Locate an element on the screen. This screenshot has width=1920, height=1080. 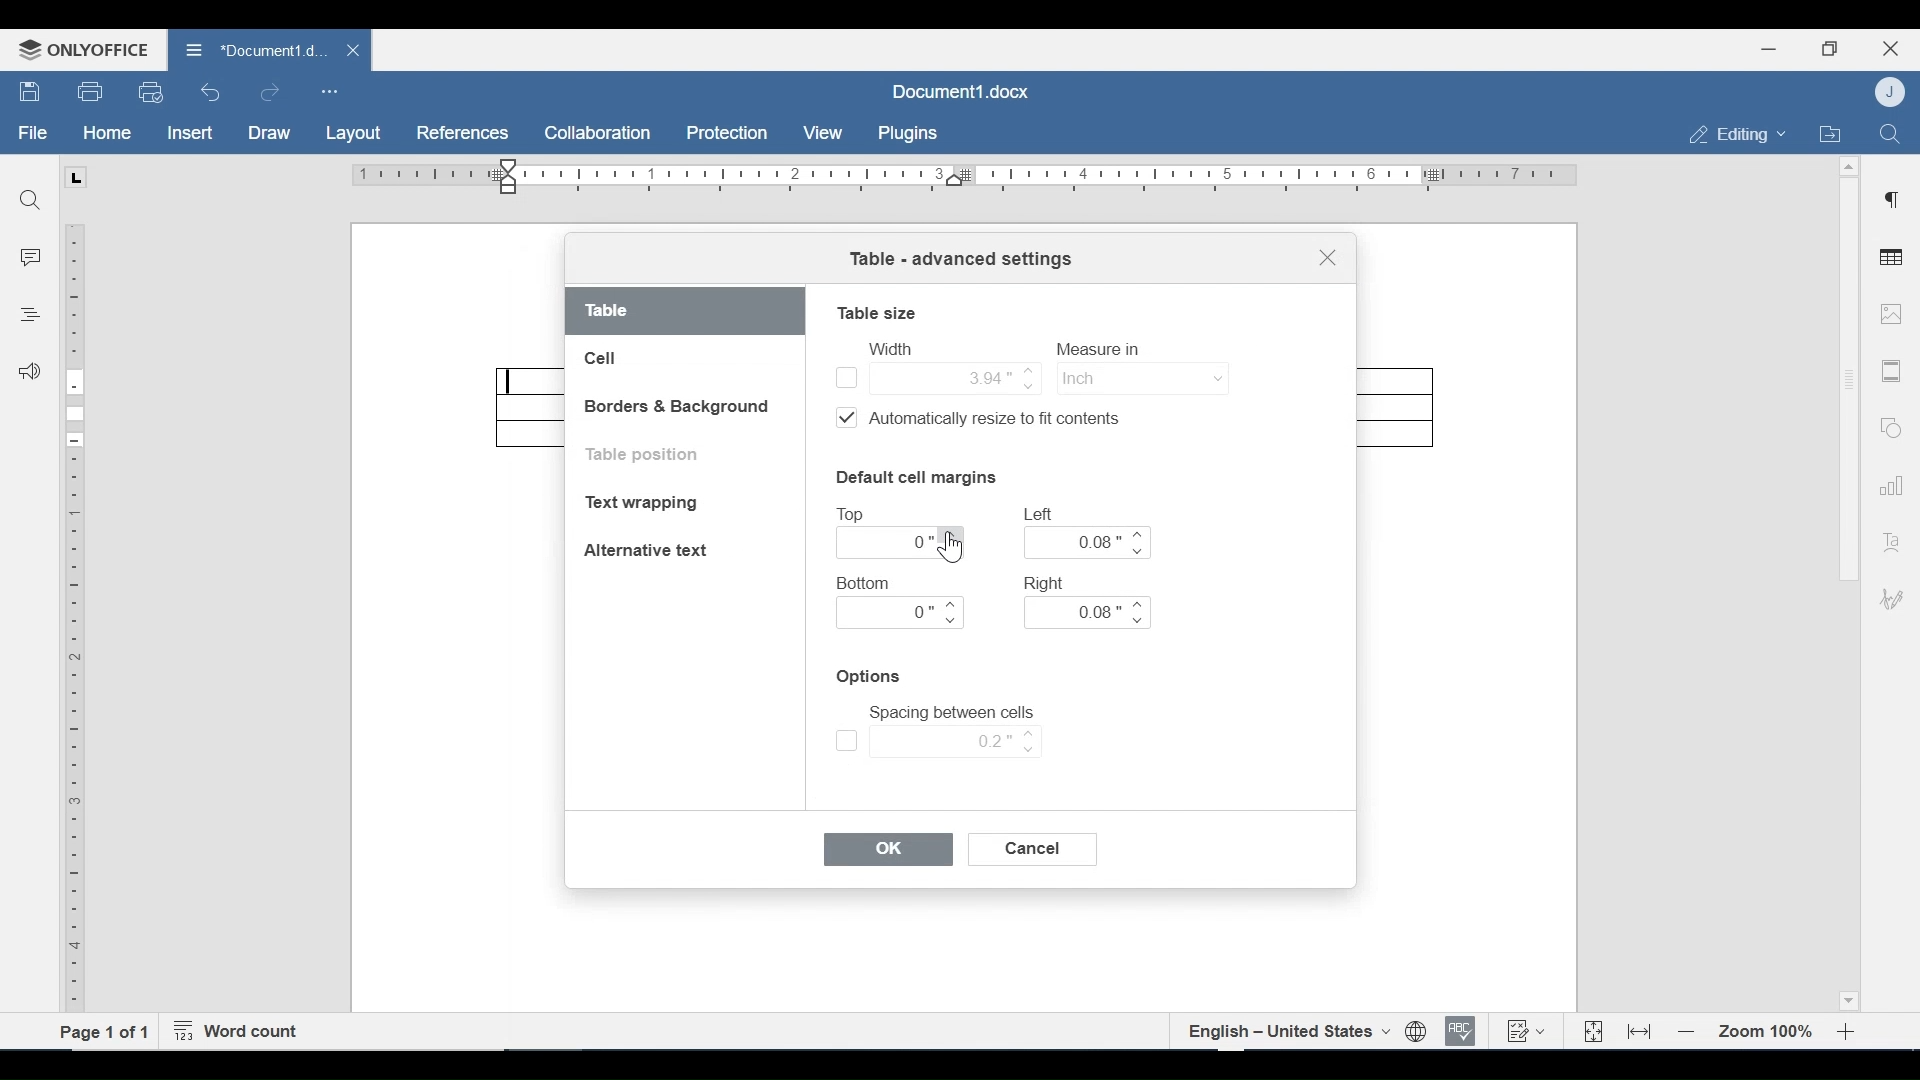
Graph is located at coordinates (1887, 483).